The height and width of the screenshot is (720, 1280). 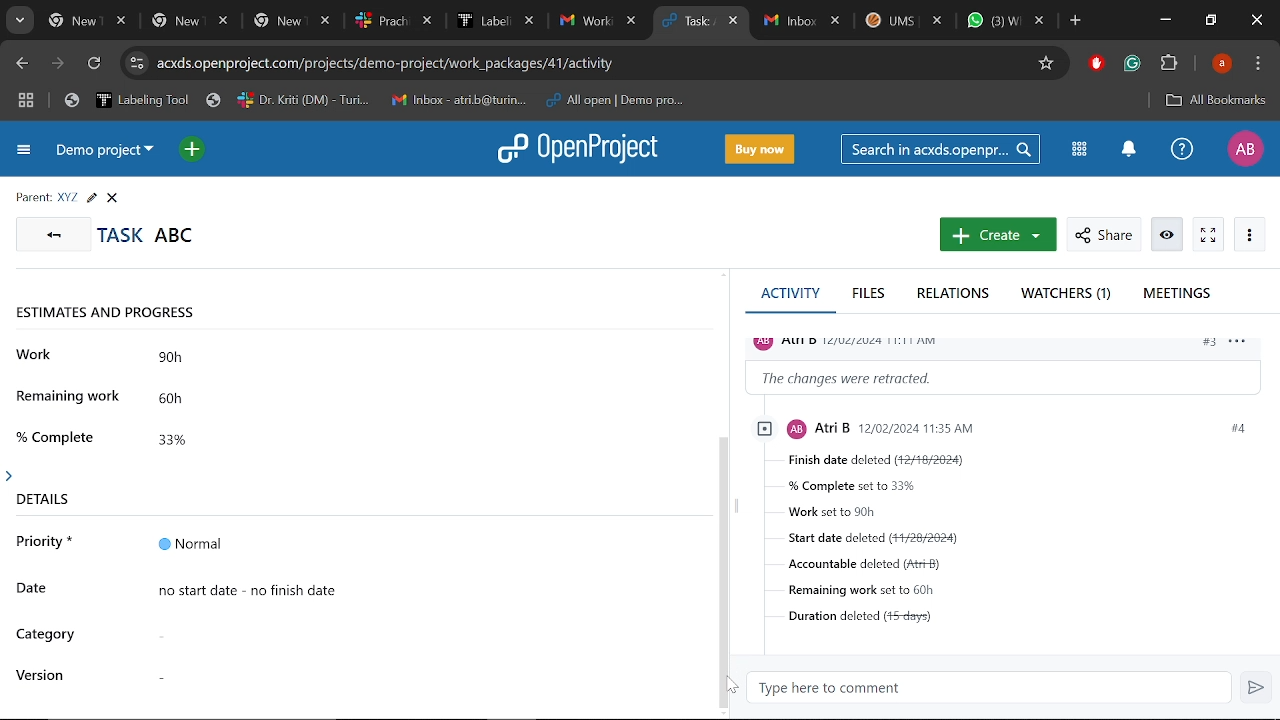 I want to click on category, so click(x=47, y=636).